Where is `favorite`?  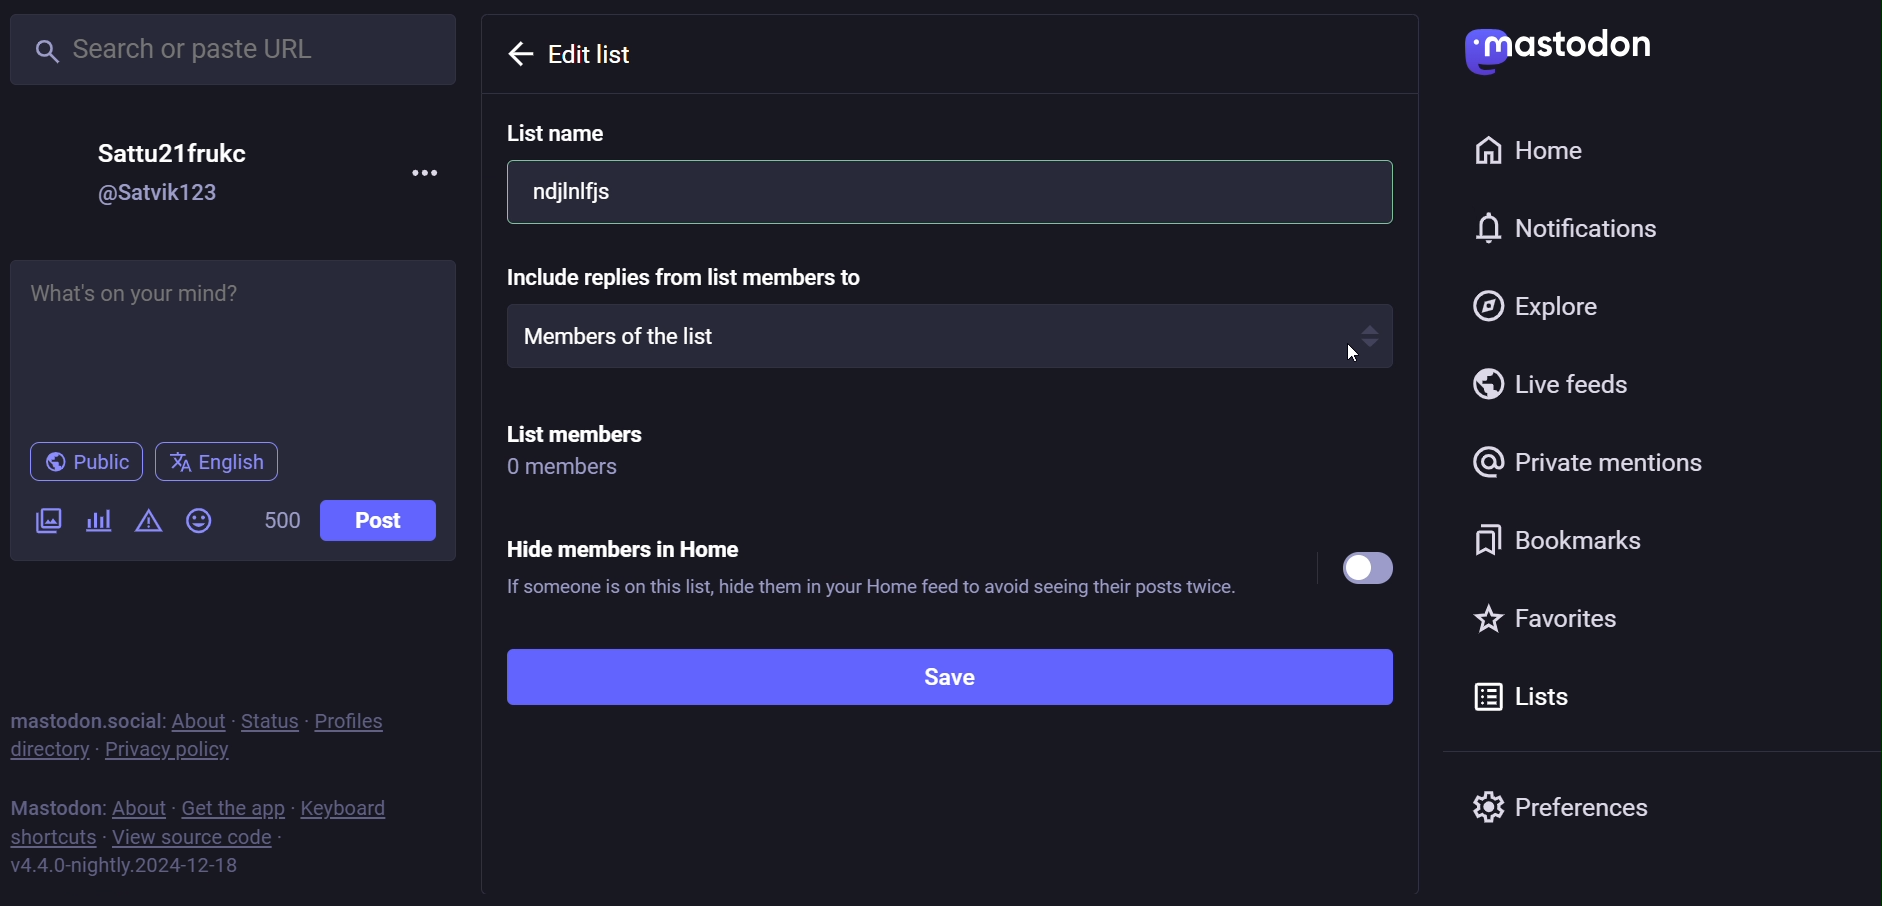
favorite is located at coordinates (1562, 619).